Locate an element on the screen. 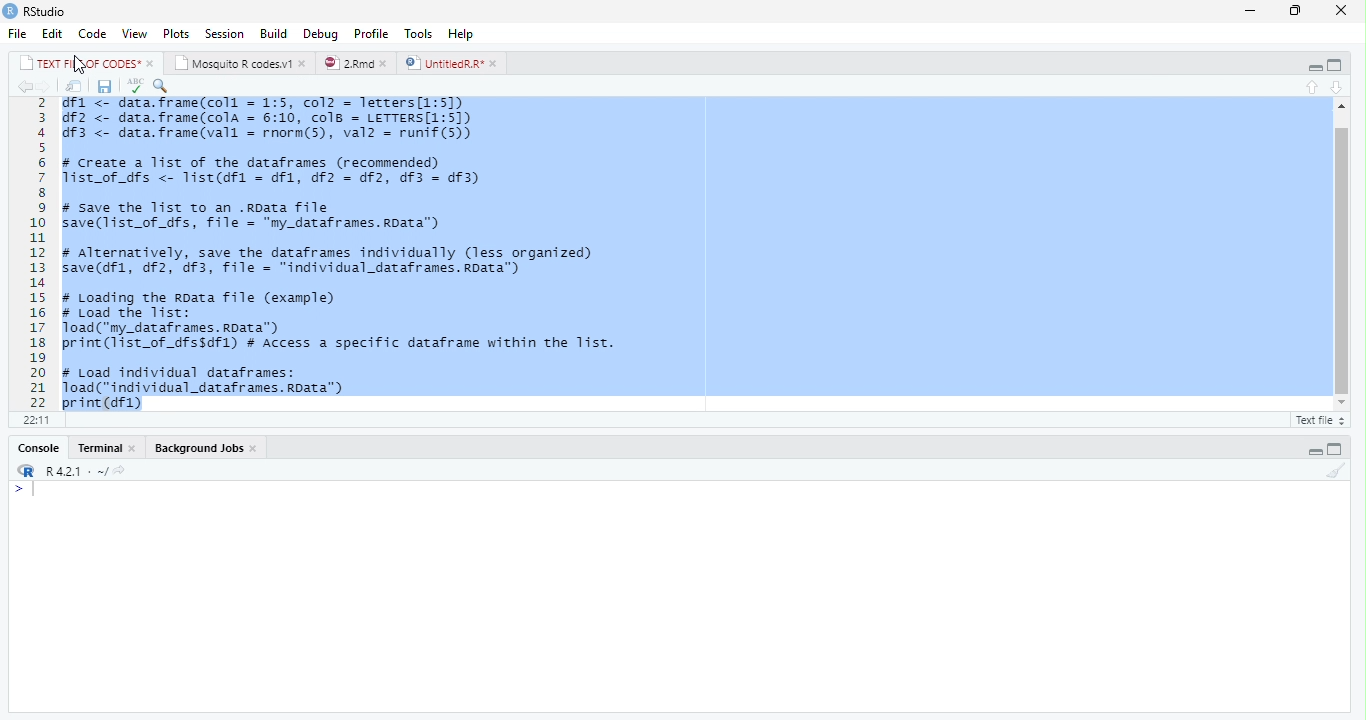 This screenshot has height=720, width=1366. Hide is located at coordinates (1314, 449).